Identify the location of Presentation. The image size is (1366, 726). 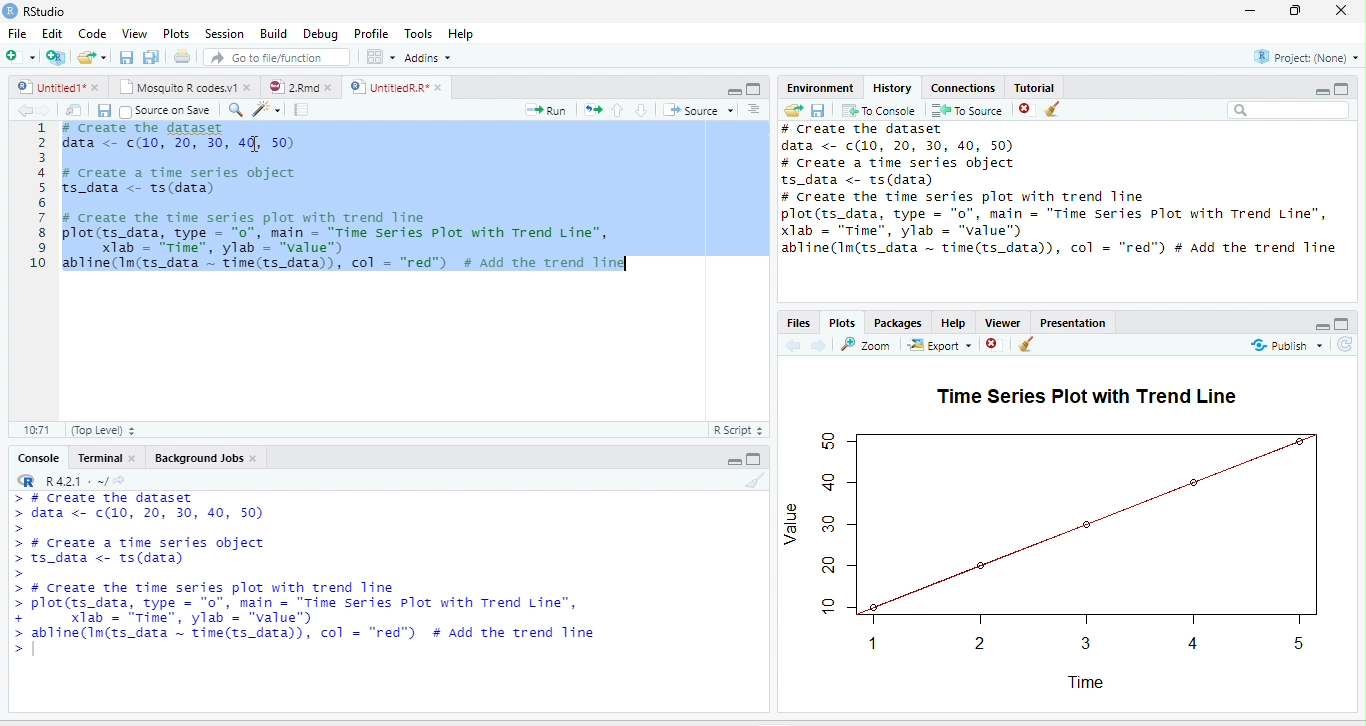
(1073, 321).